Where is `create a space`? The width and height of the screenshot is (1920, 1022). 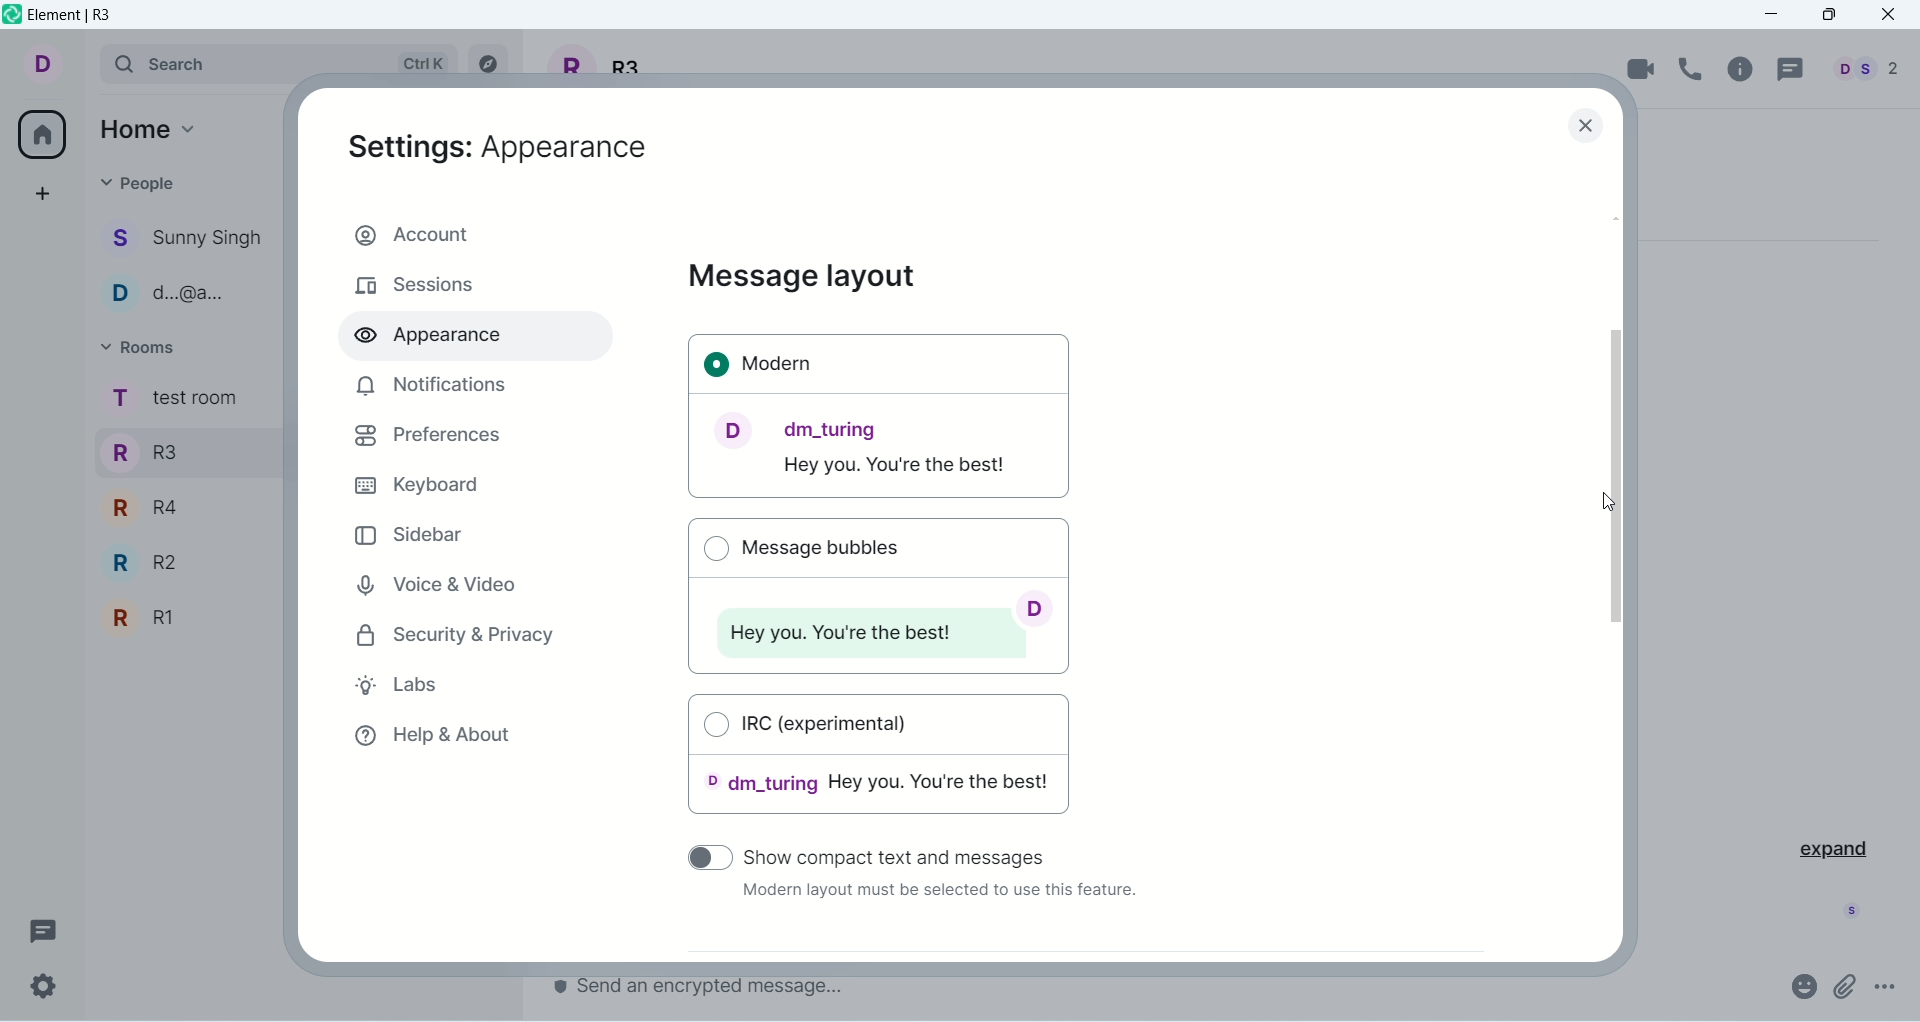 create a space is located at coordinates (43, 193).